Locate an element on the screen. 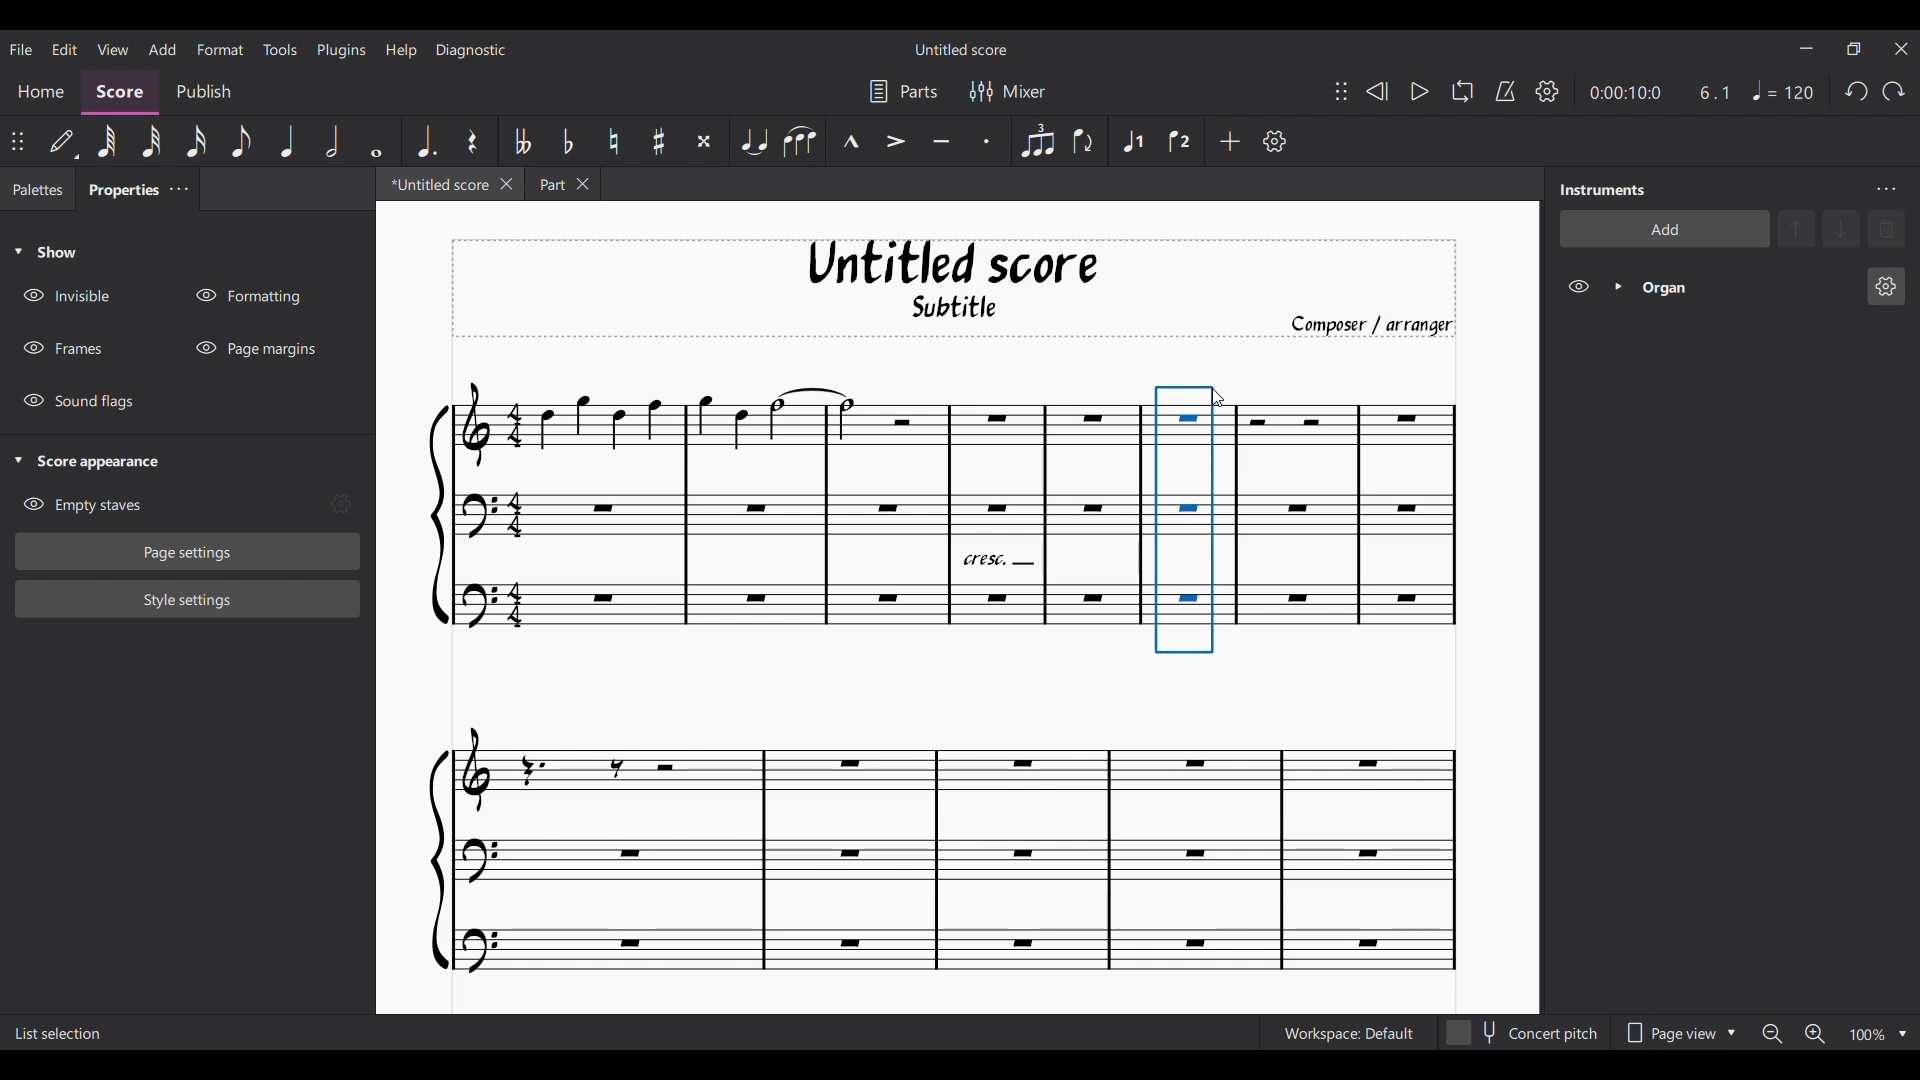 Image resolution: width=1920 pixels, height=1080 pixels. Playback settings is located at coordinates (1547, 90).